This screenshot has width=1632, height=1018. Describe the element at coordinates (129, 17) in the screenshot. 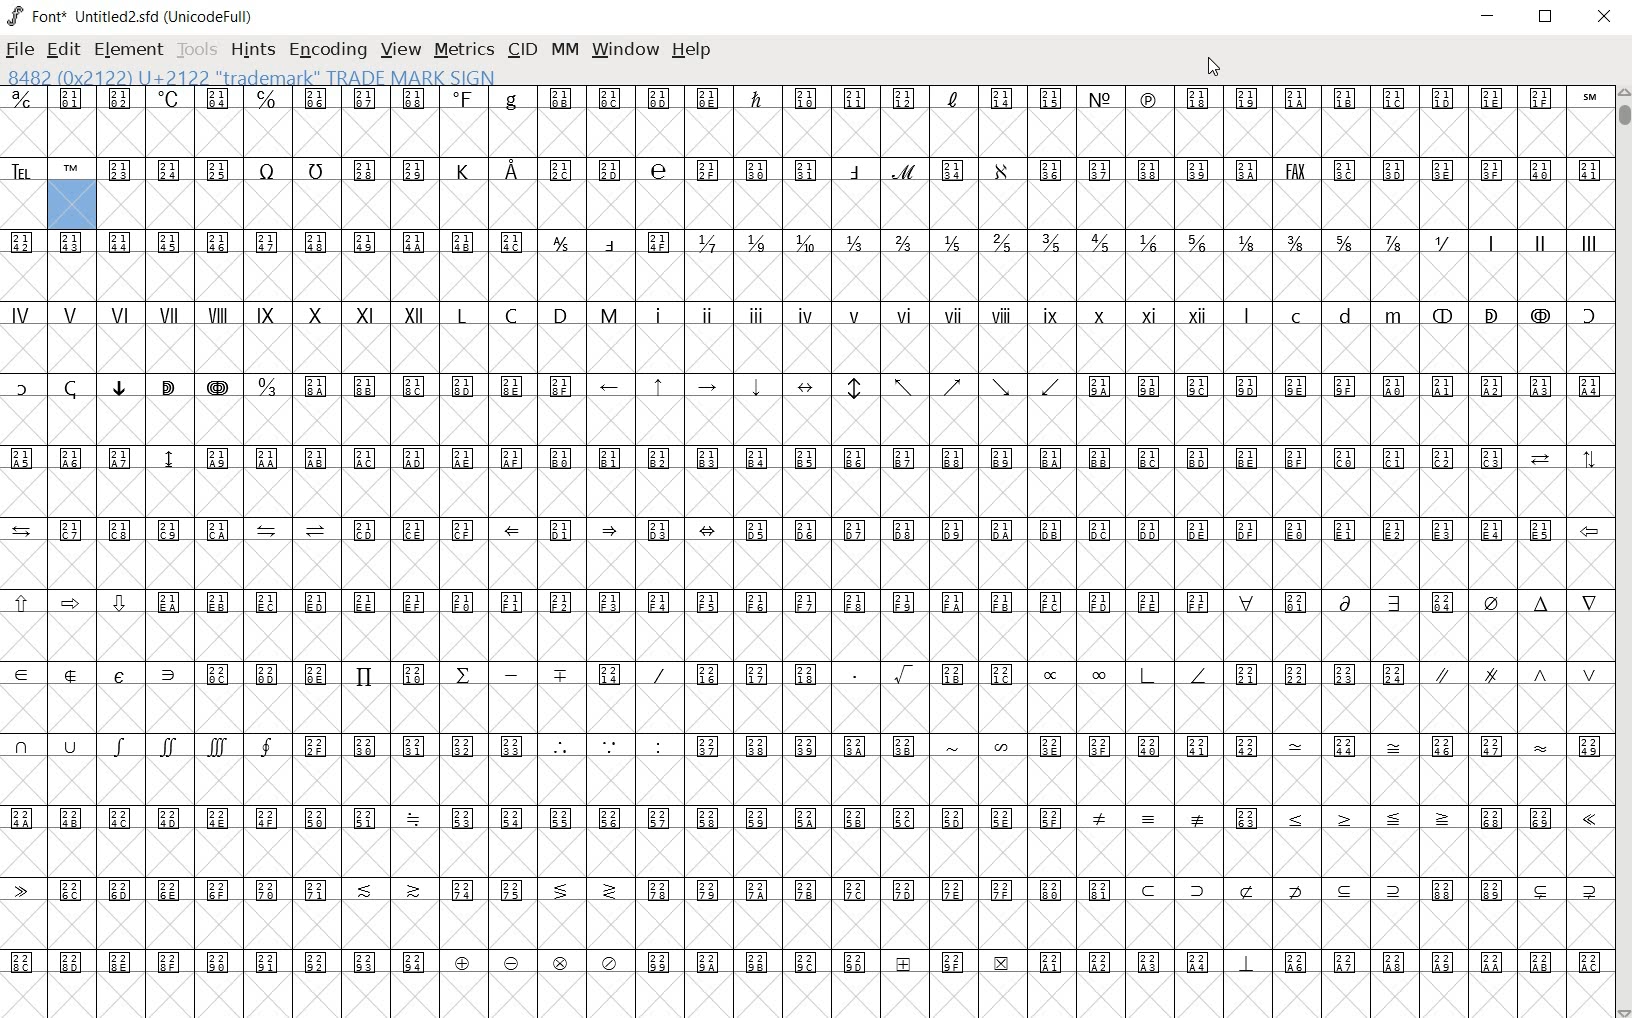

I see `font* Untitled2.sfd (unicodeFull)` at that location.